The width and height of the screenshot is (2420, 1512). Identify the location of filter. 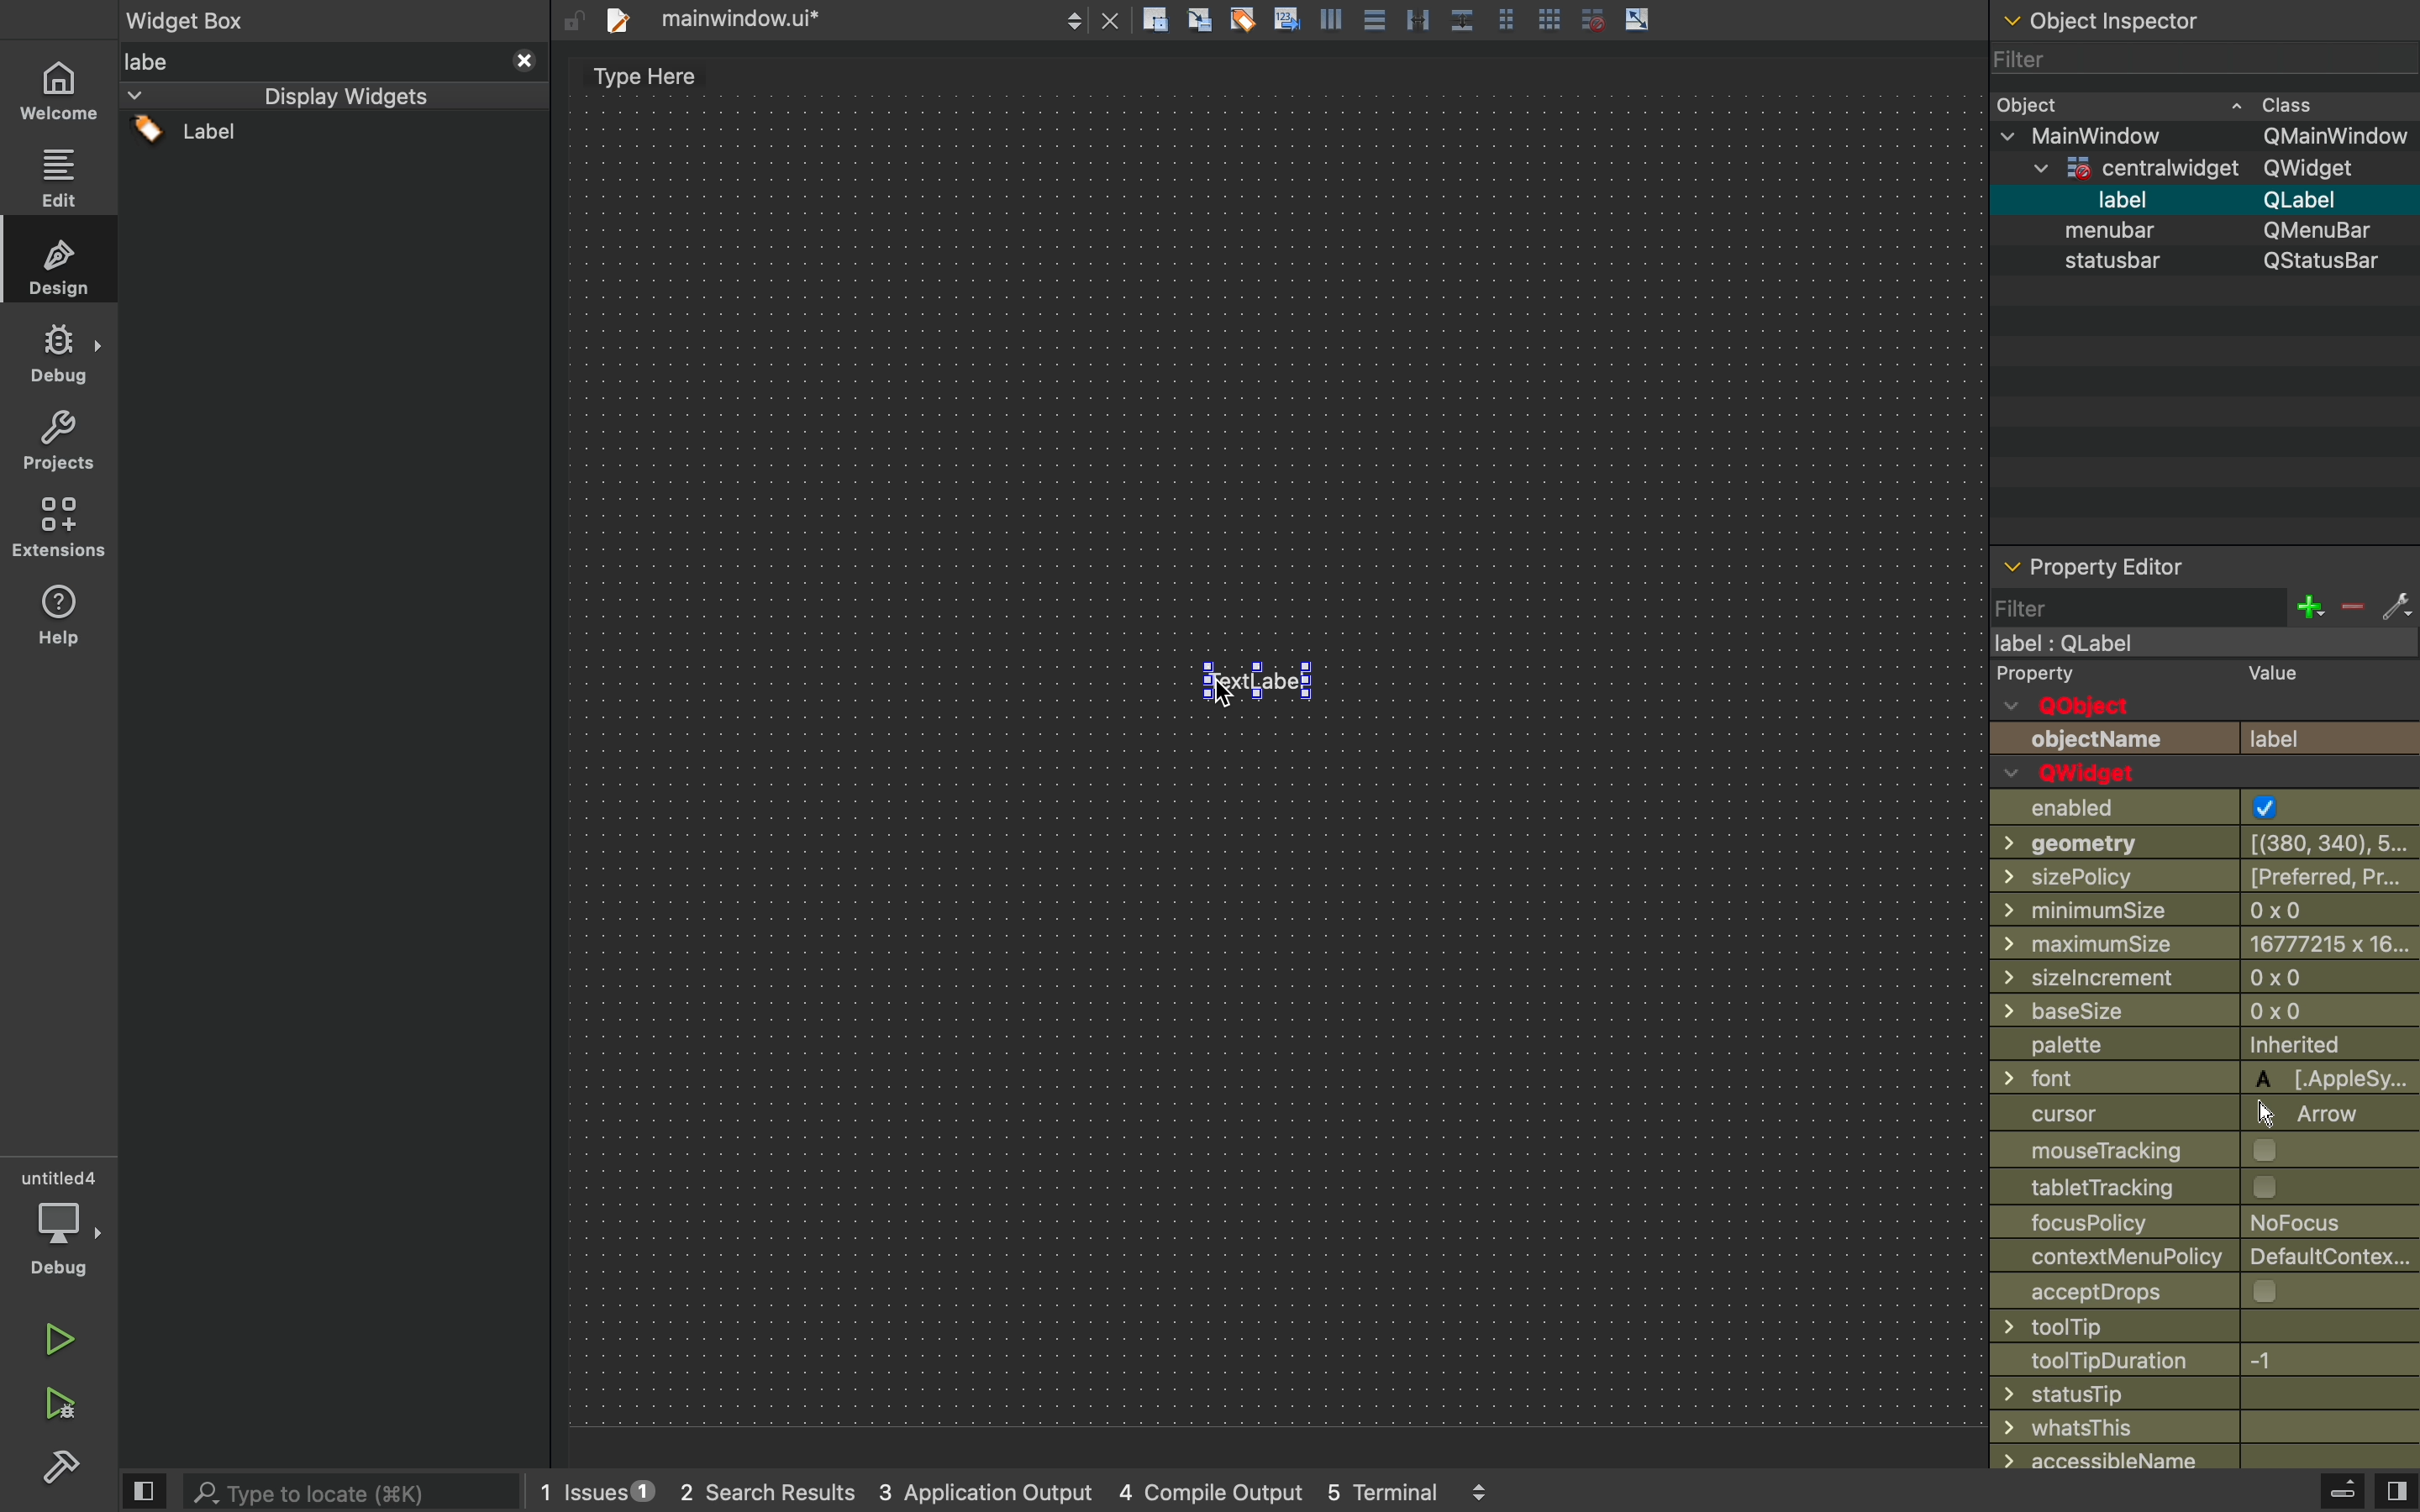
(2195, 63).